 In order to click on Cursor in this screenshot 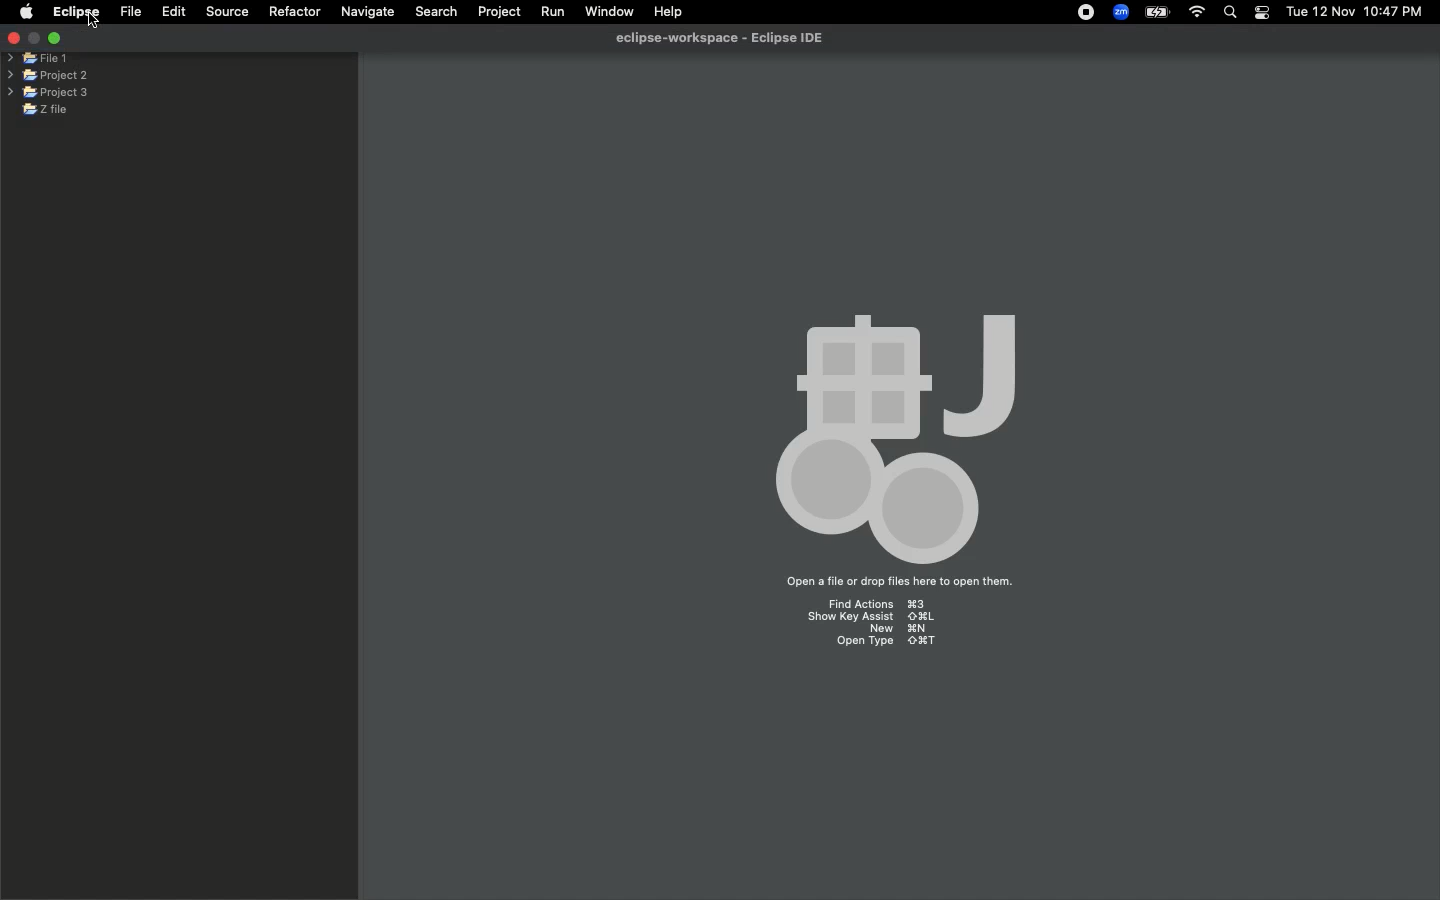, I will do `click(93, 22)`.